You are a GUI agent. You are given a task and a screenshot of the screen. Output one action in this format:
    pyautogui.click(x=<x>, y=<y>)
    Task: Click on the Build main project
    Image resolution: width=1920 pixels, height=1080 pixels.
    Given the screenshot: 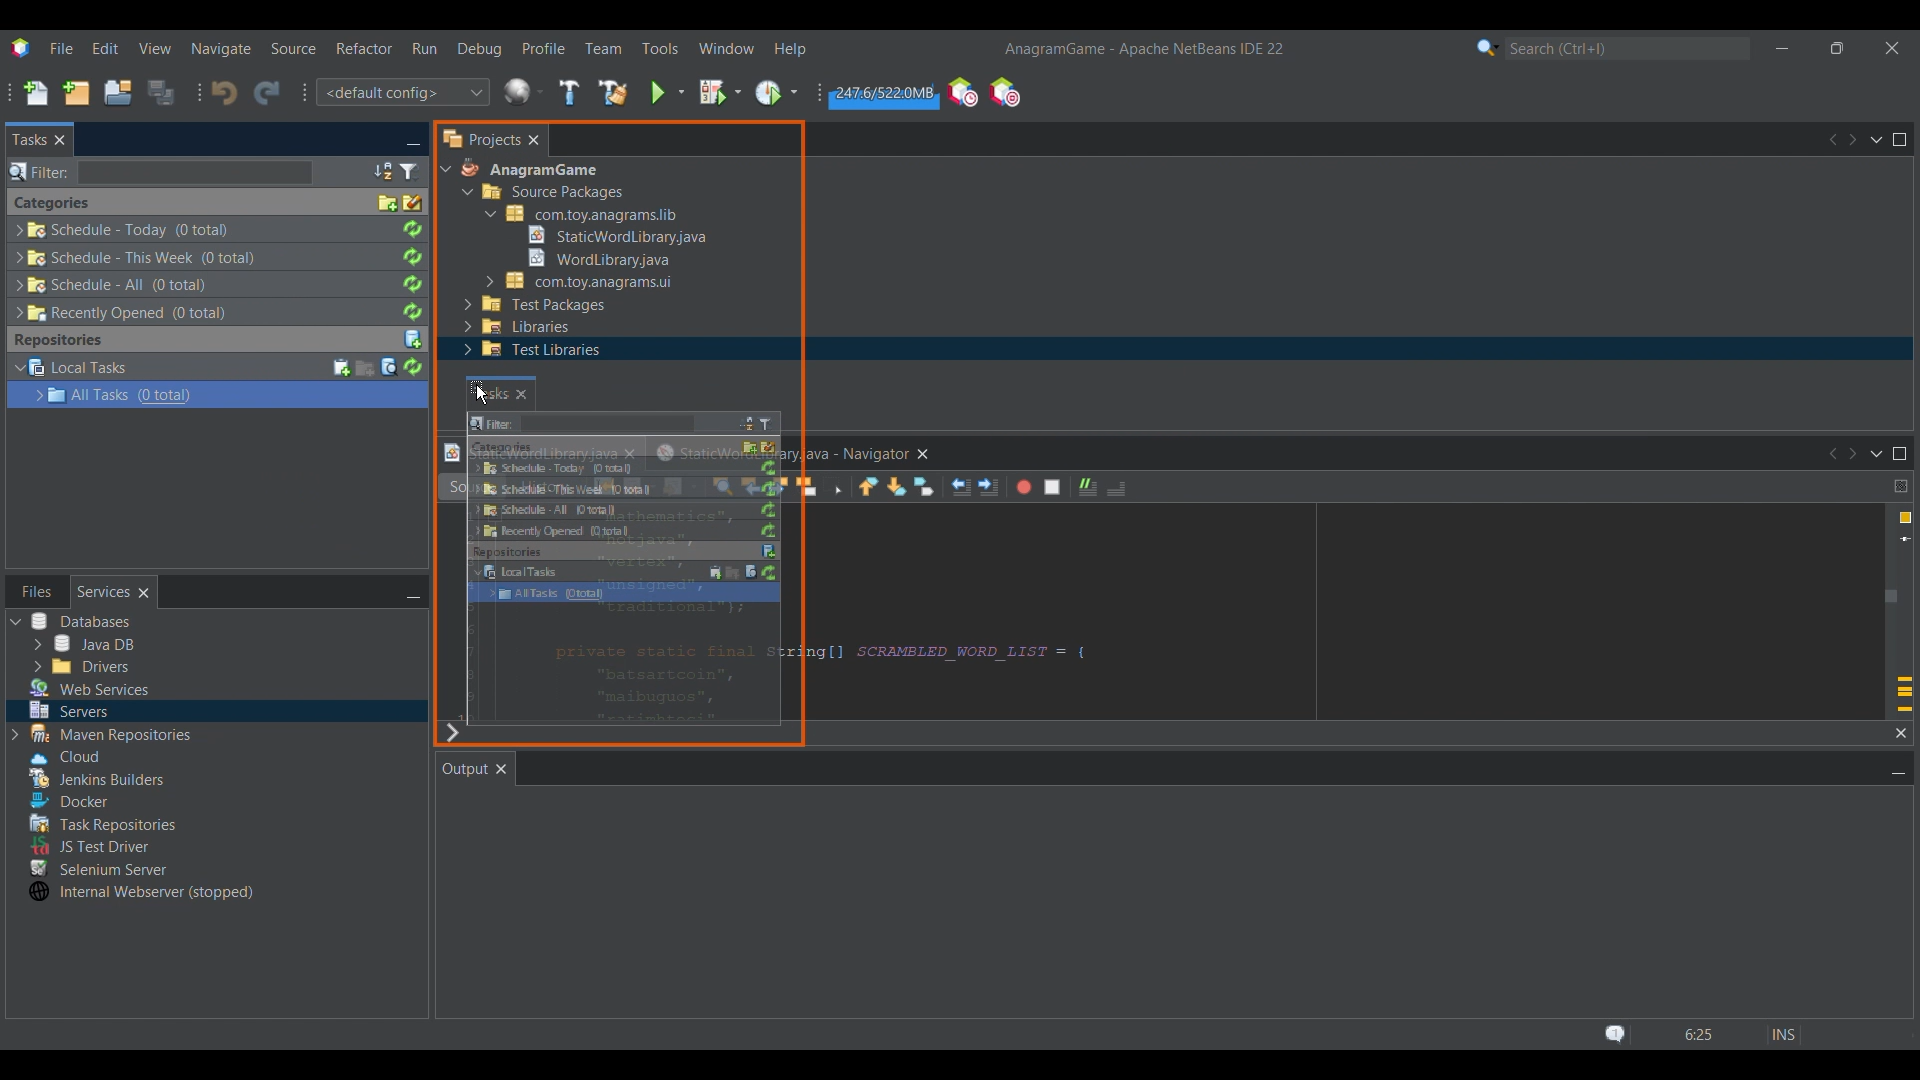 What is the action you would take?
    pyautogui.click(x=569, y=92)
    